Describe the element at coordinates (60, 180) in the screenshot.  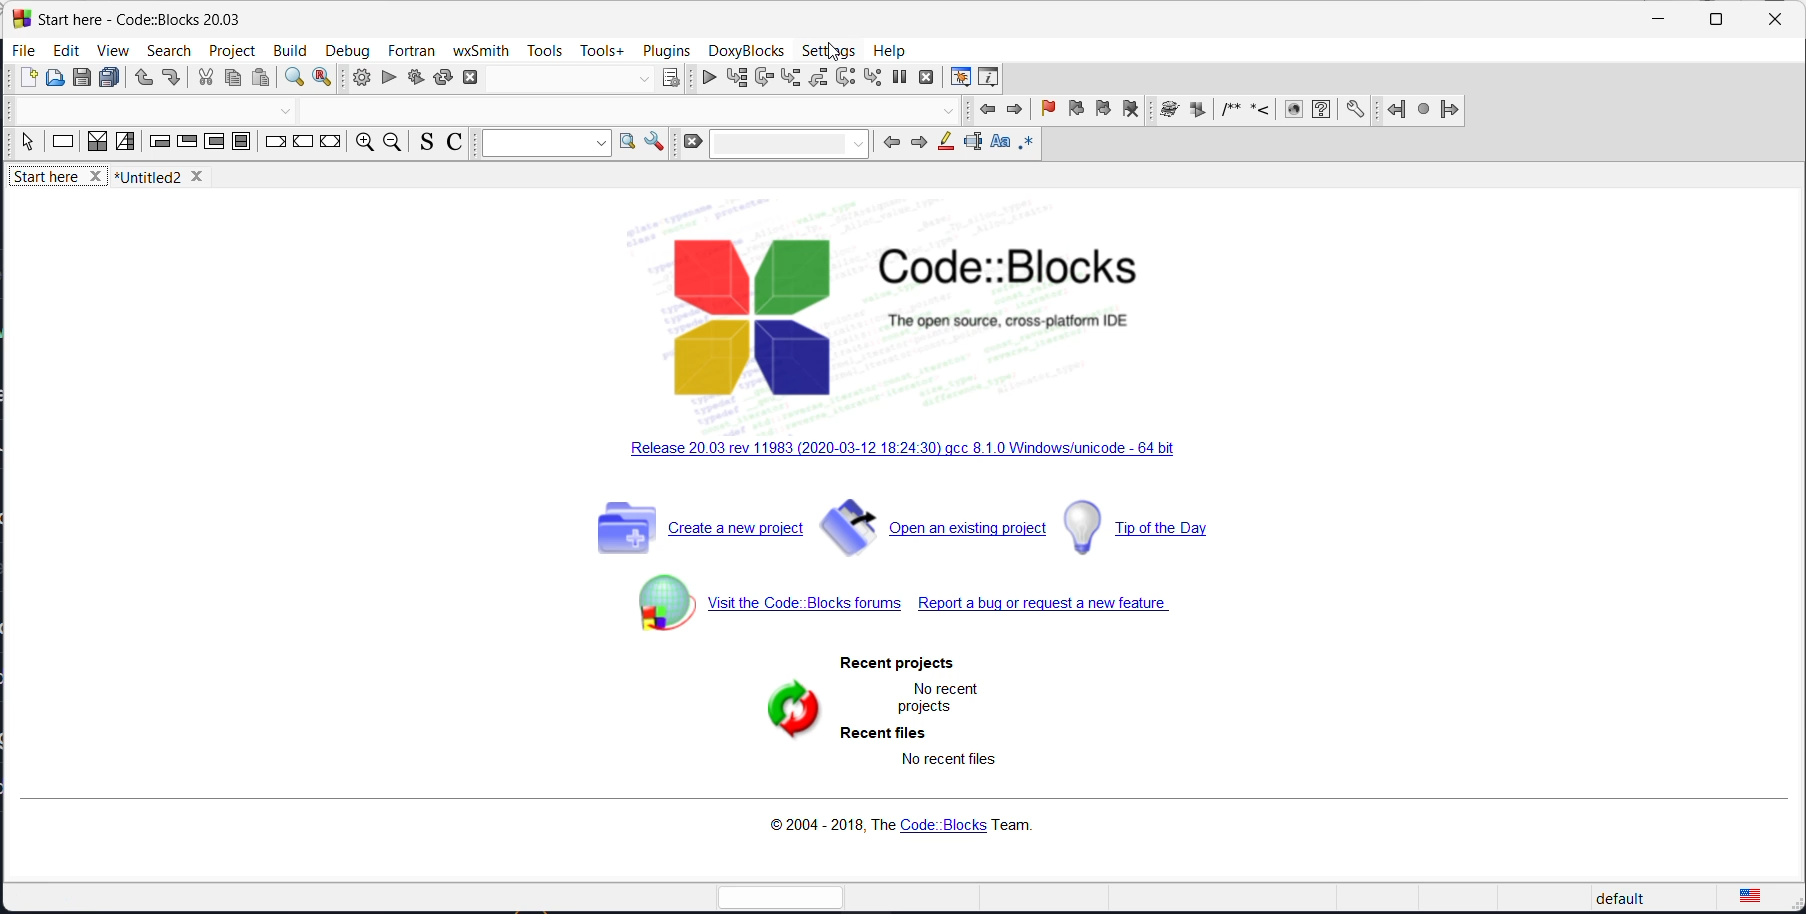
I see `start here` at that location.